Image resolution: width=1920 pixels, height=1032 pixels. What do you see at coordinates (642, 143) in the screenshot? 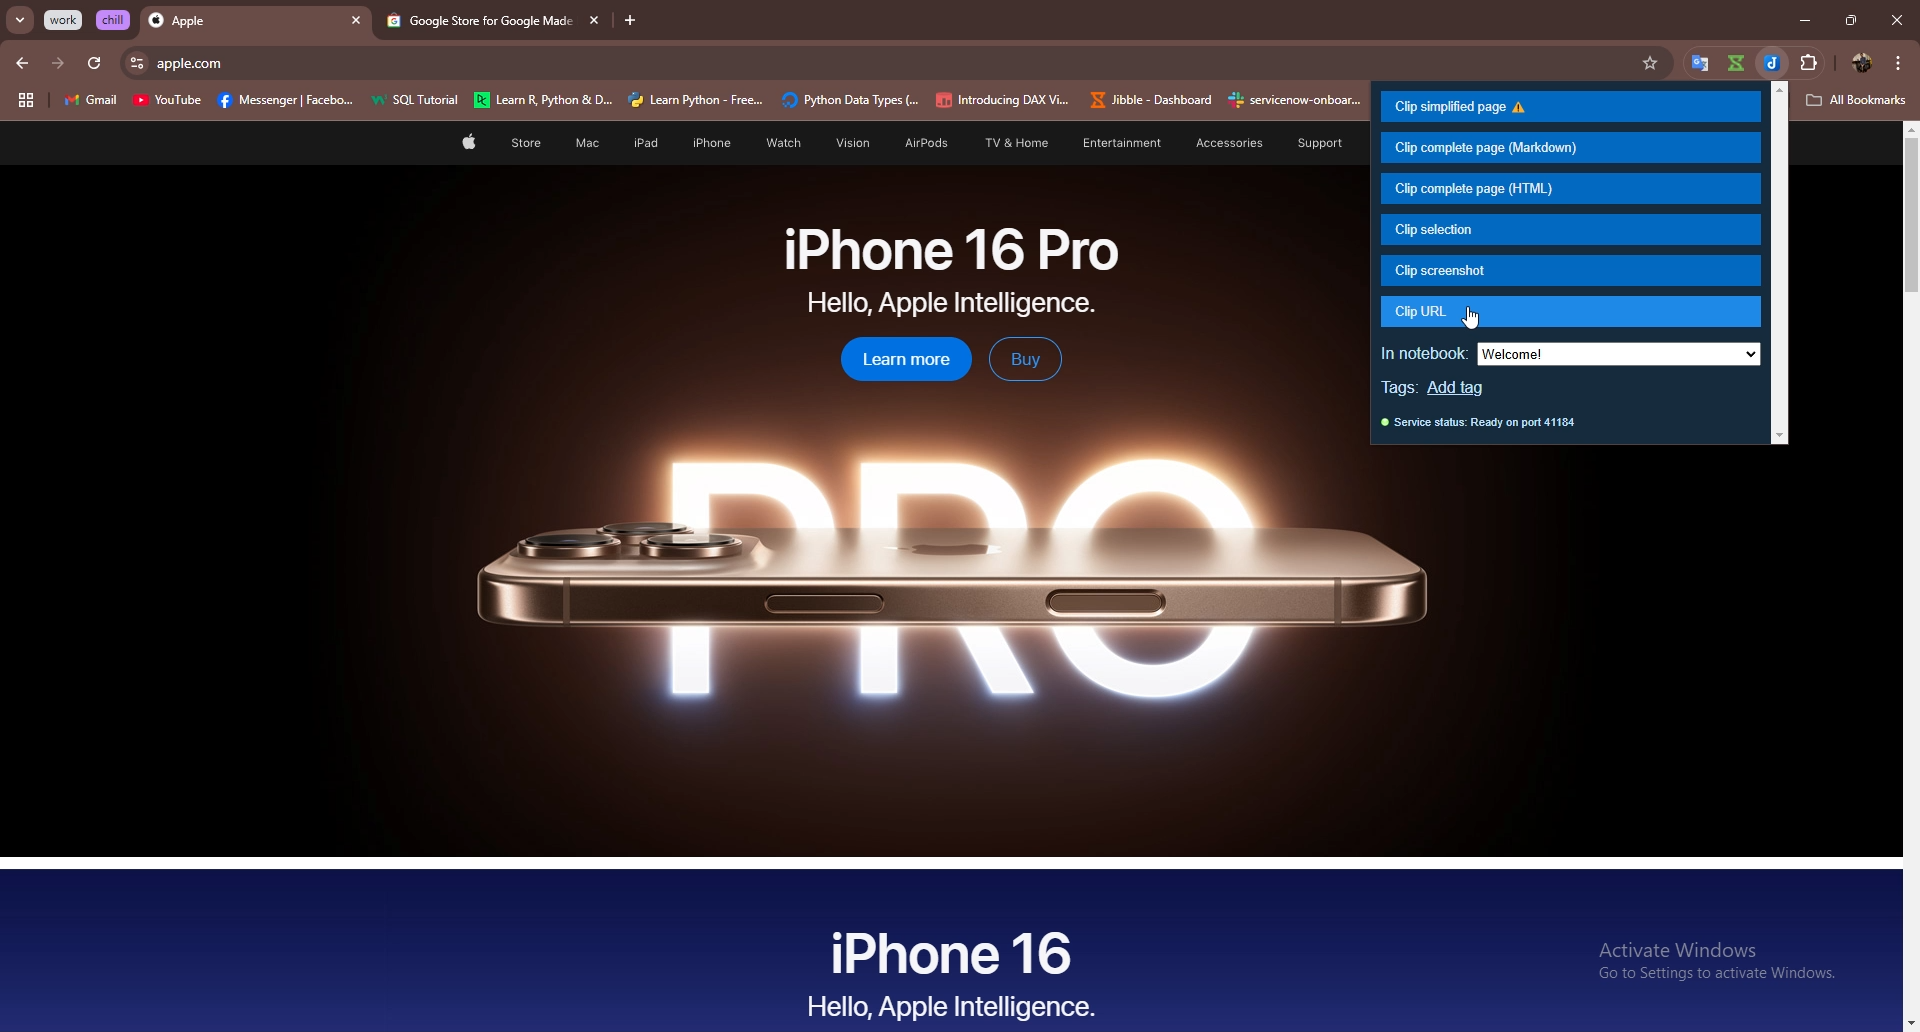
I see `iPad` at bounding box center [642, 143].